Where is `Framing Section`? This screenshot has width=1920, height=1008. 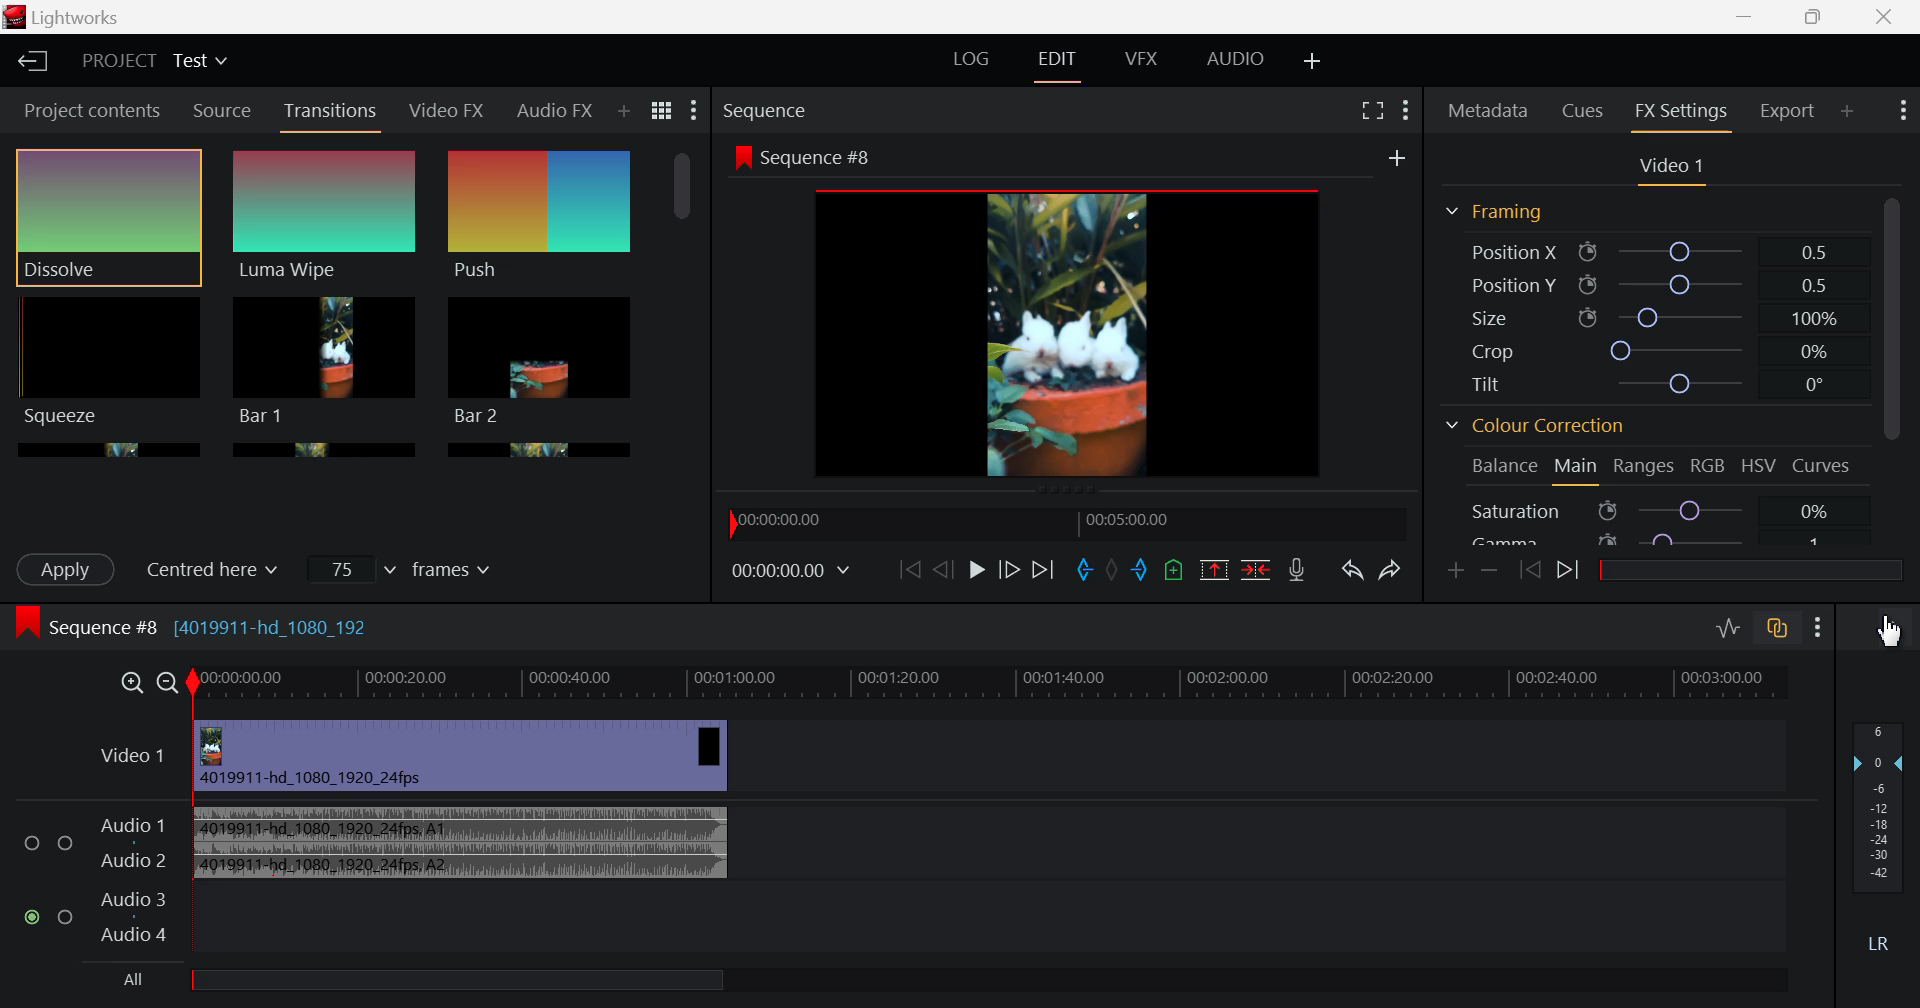 Framing Section is located at coordinates (1498, 212).